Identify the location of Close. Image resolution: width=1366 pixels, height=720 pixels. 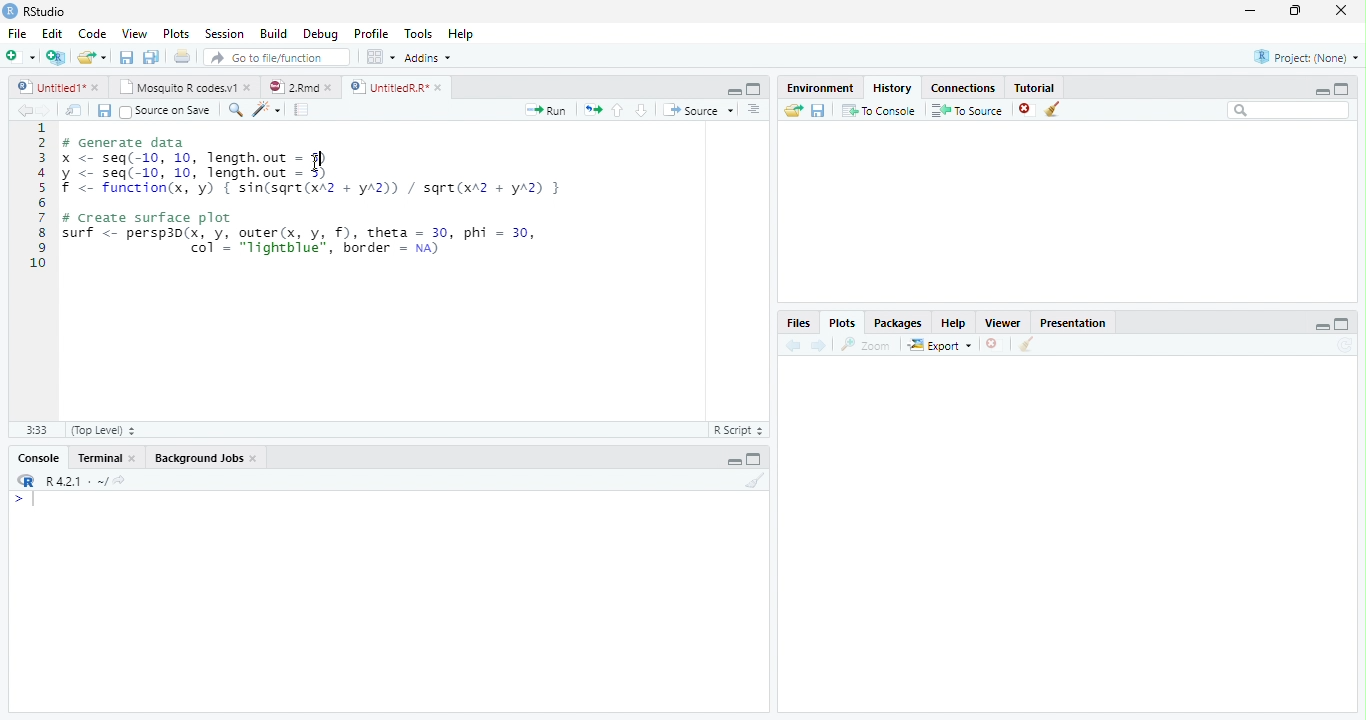
(254, 458).